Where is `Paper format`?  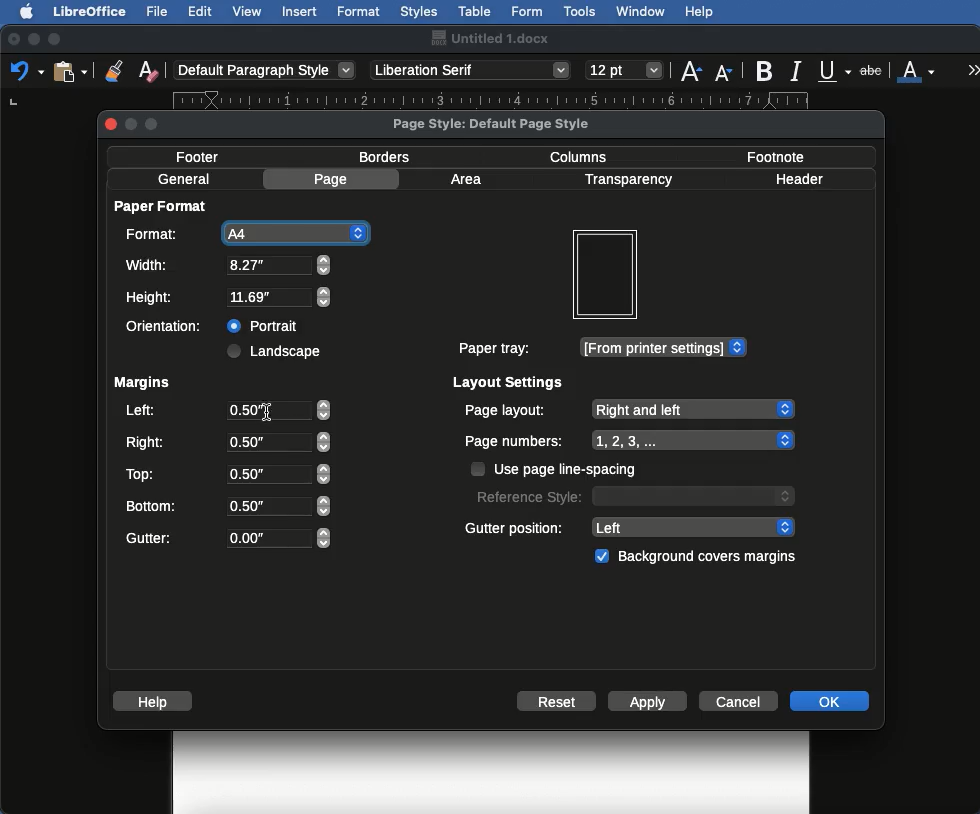 Paper format is located at coordinates (162, 205).